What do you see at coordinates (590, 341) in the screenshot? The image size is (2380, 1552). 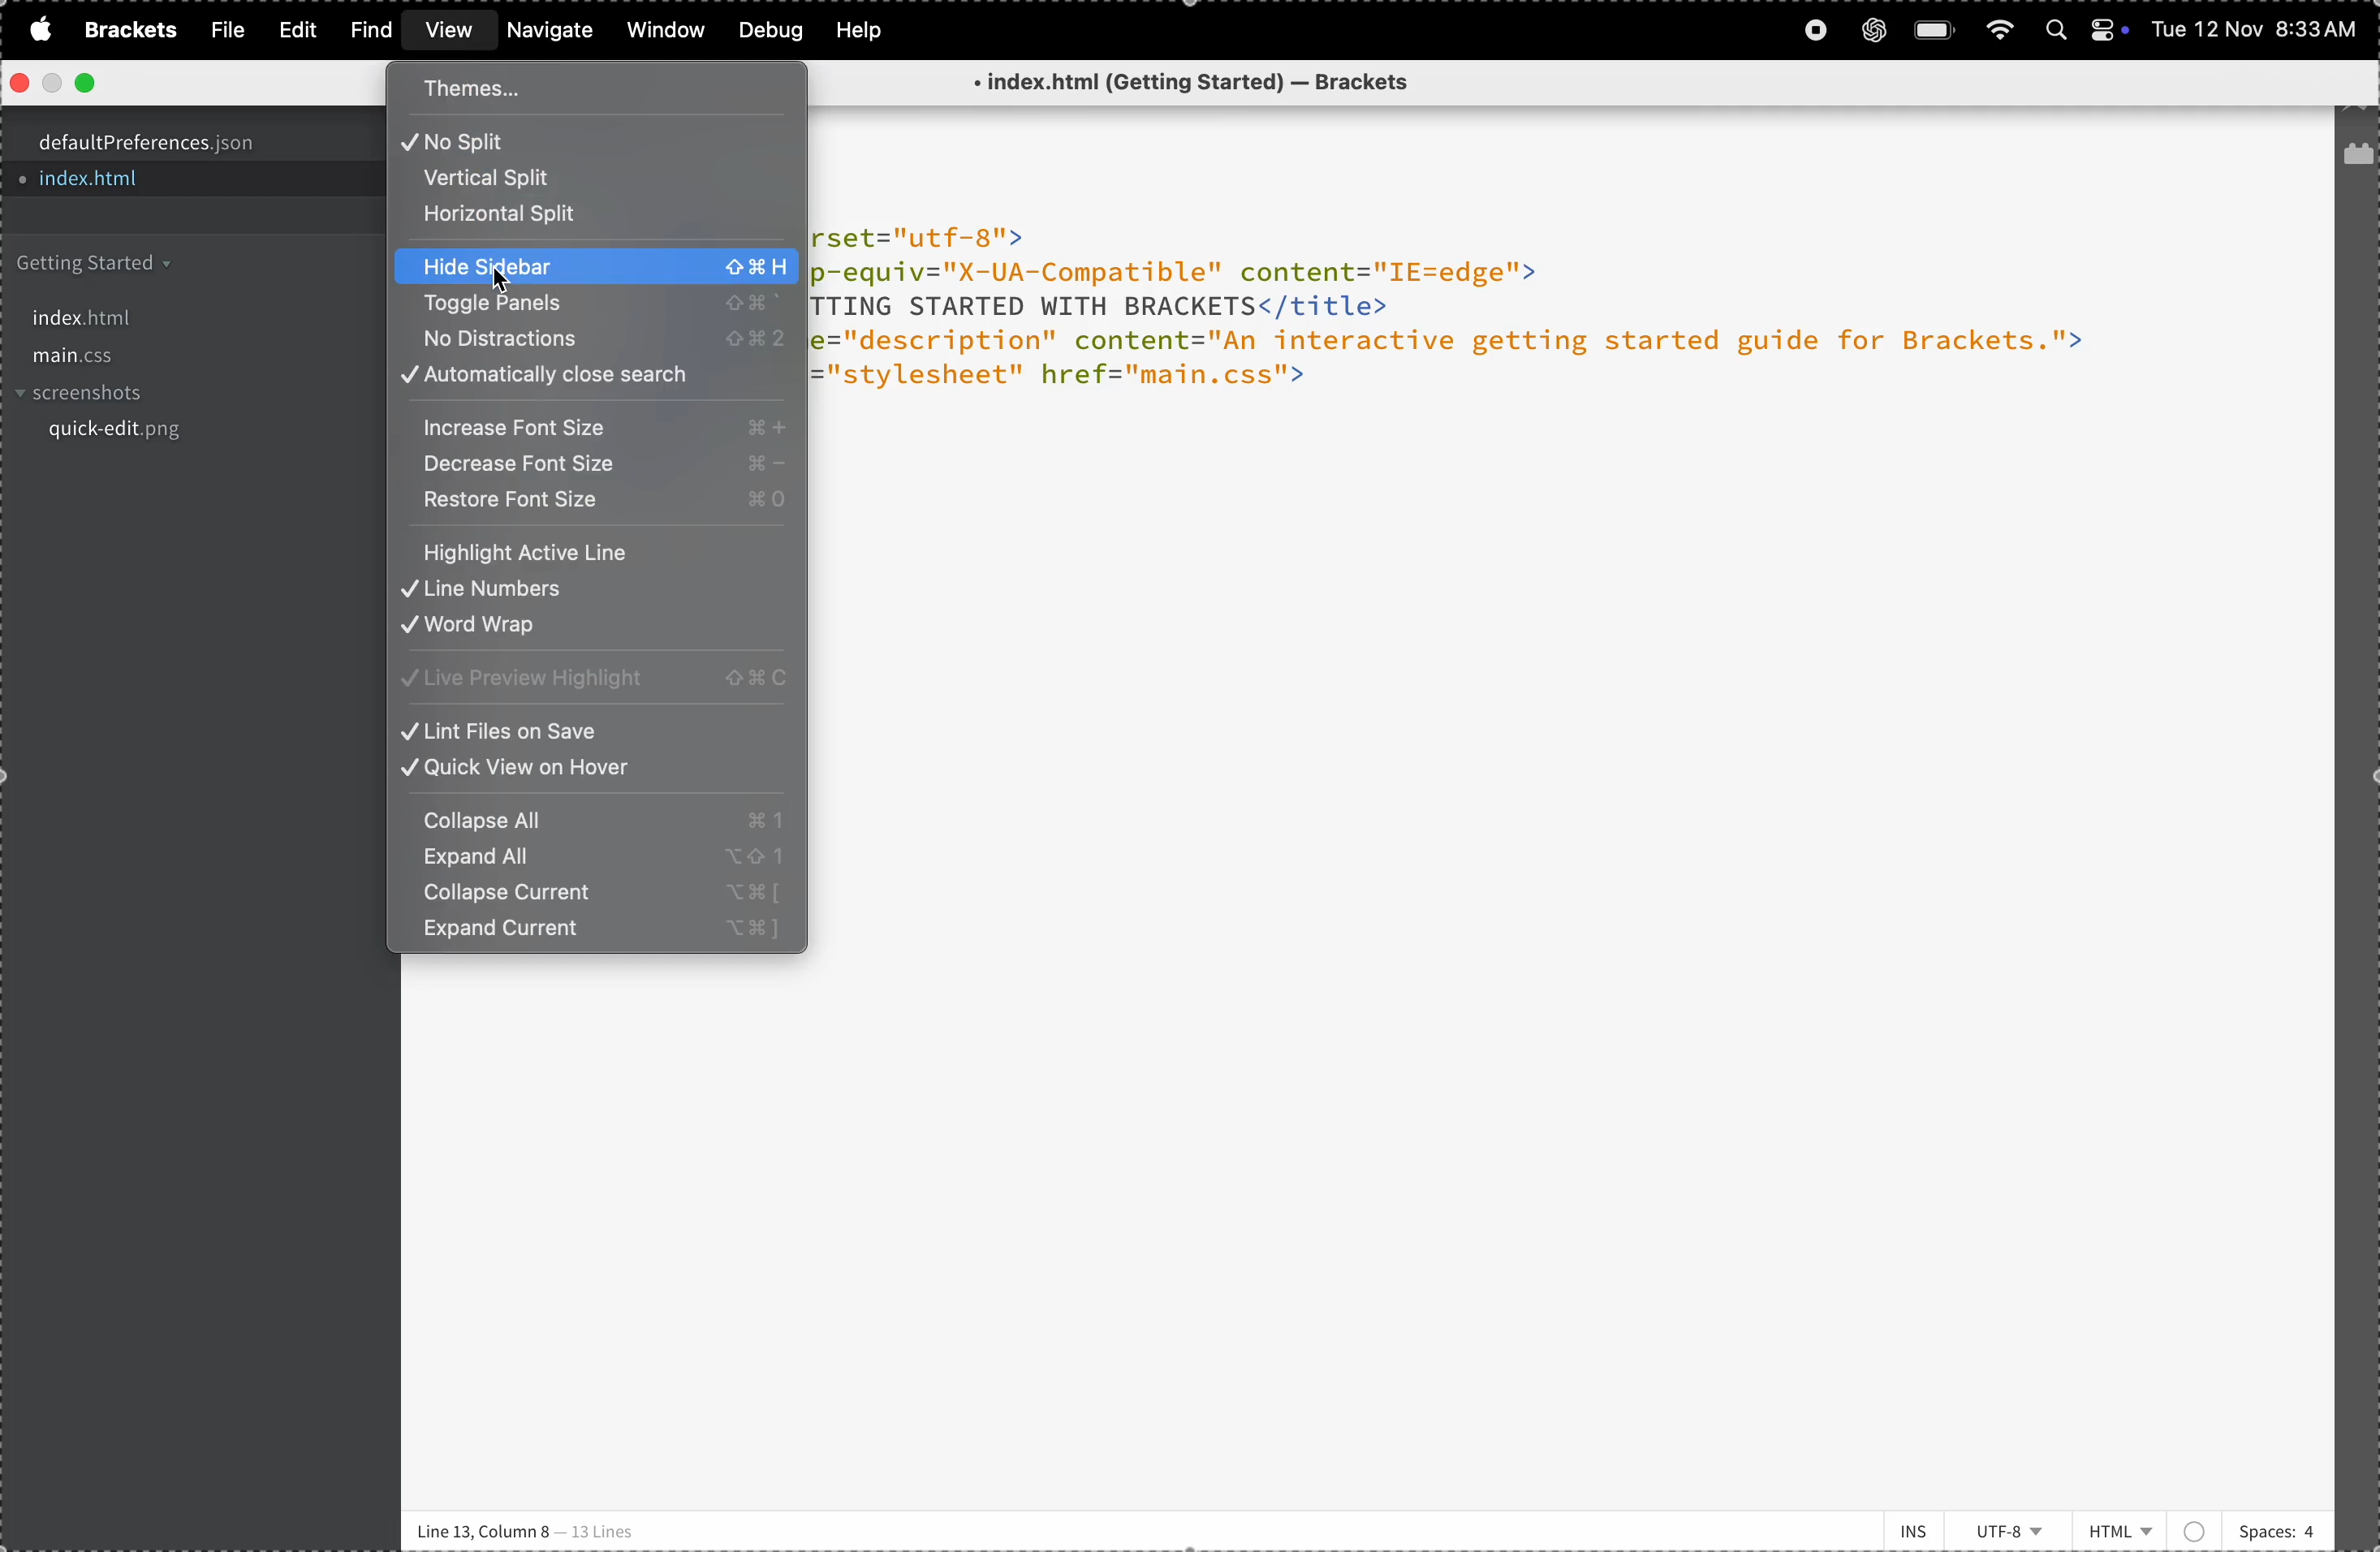 I see `no distractions` at bounding box center [590, 341].